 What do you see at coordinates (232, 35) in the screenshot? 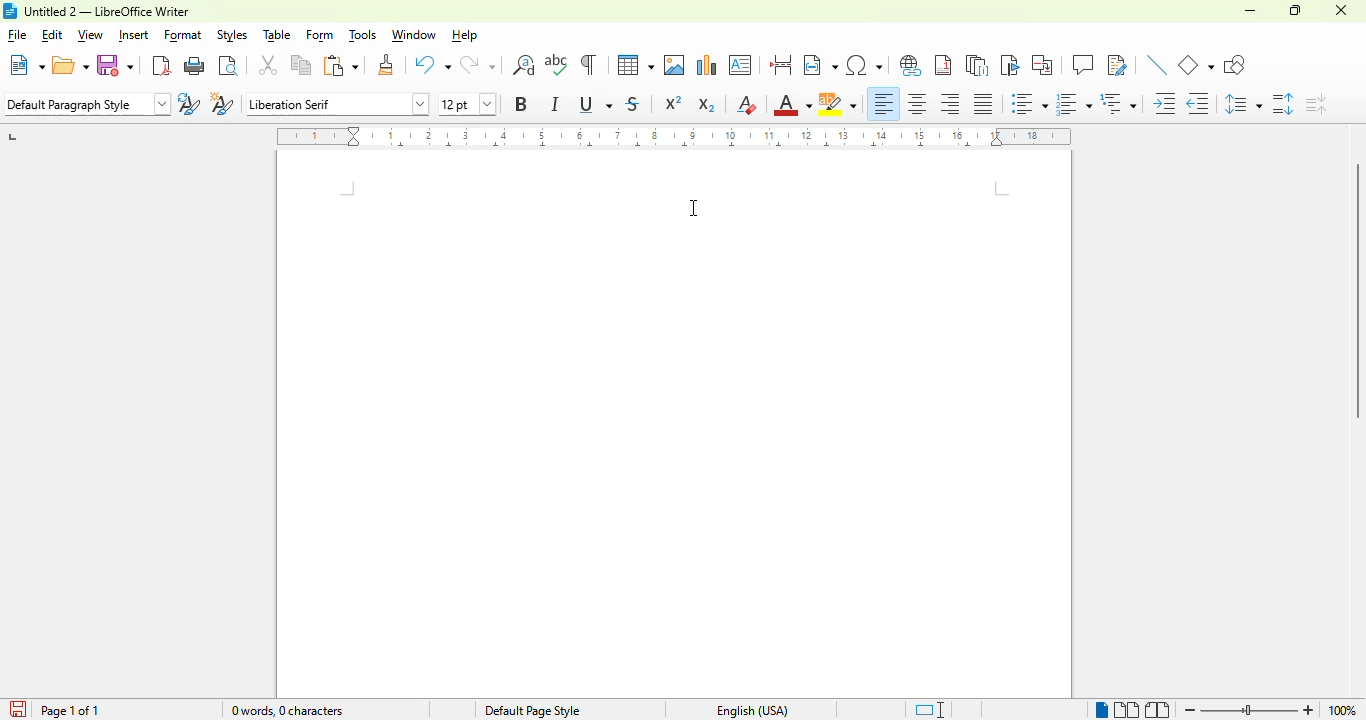
I see `styles` at bounding box center [232, 35].